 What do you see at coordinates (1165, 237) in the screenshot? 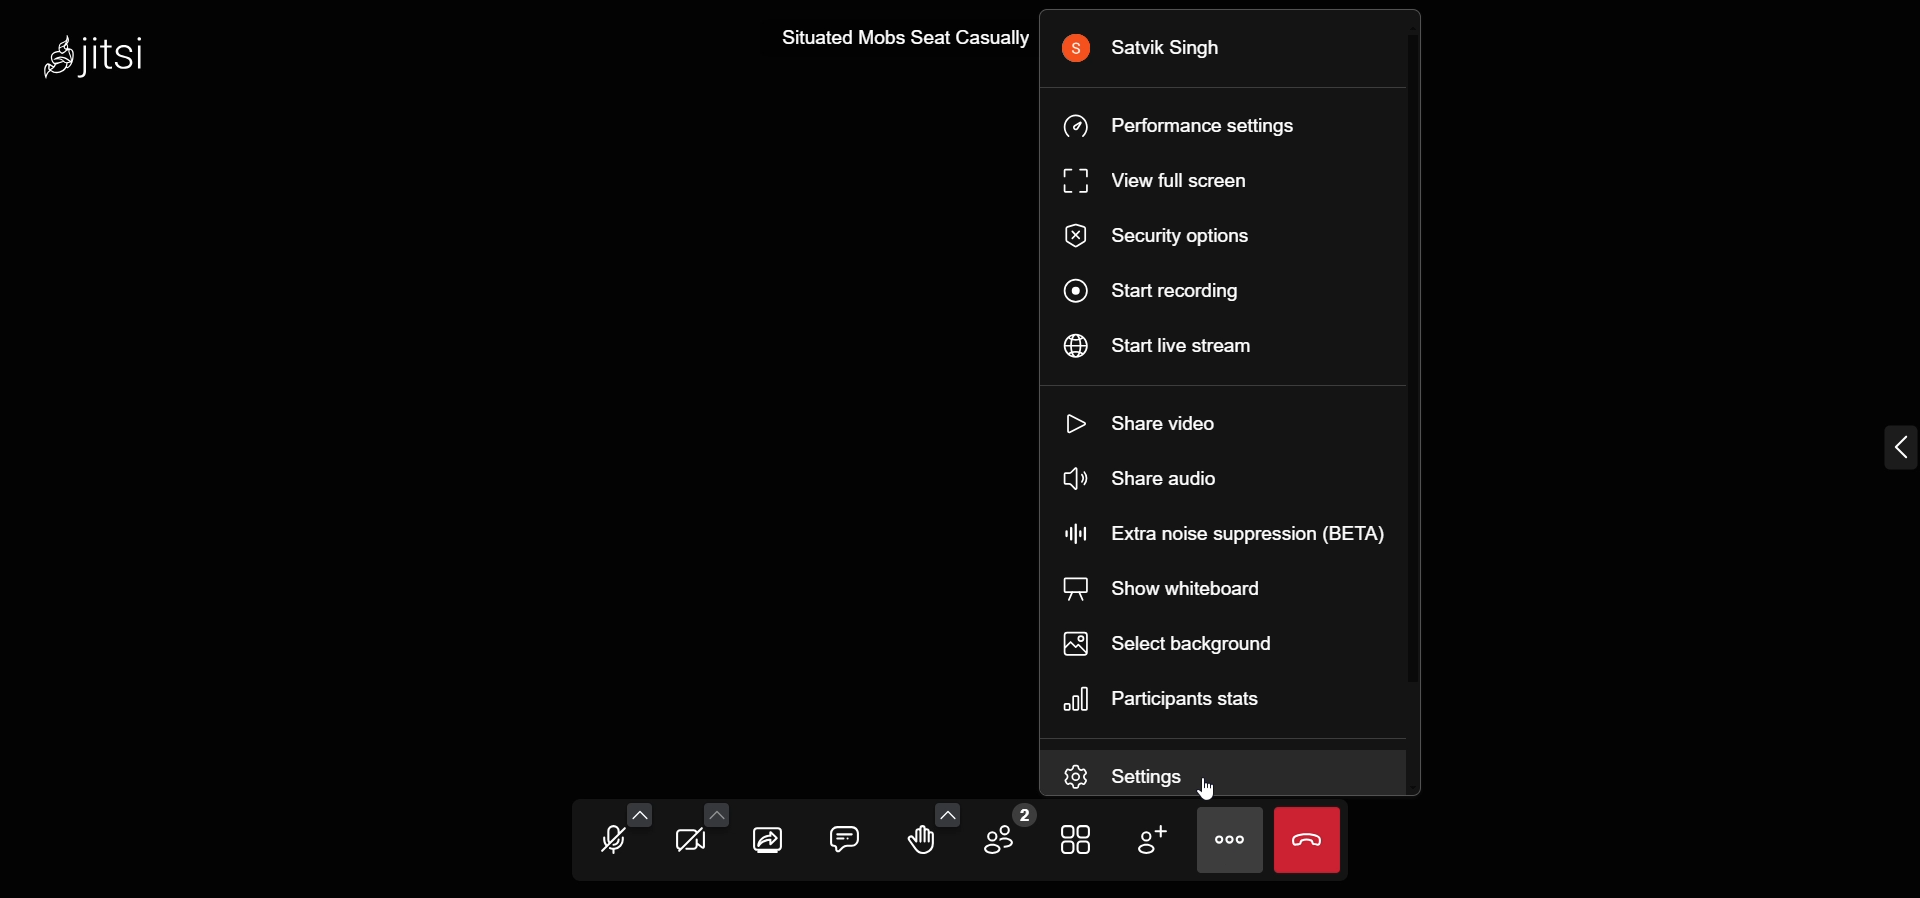
I see `security options` at bounding box center [1165, 237].